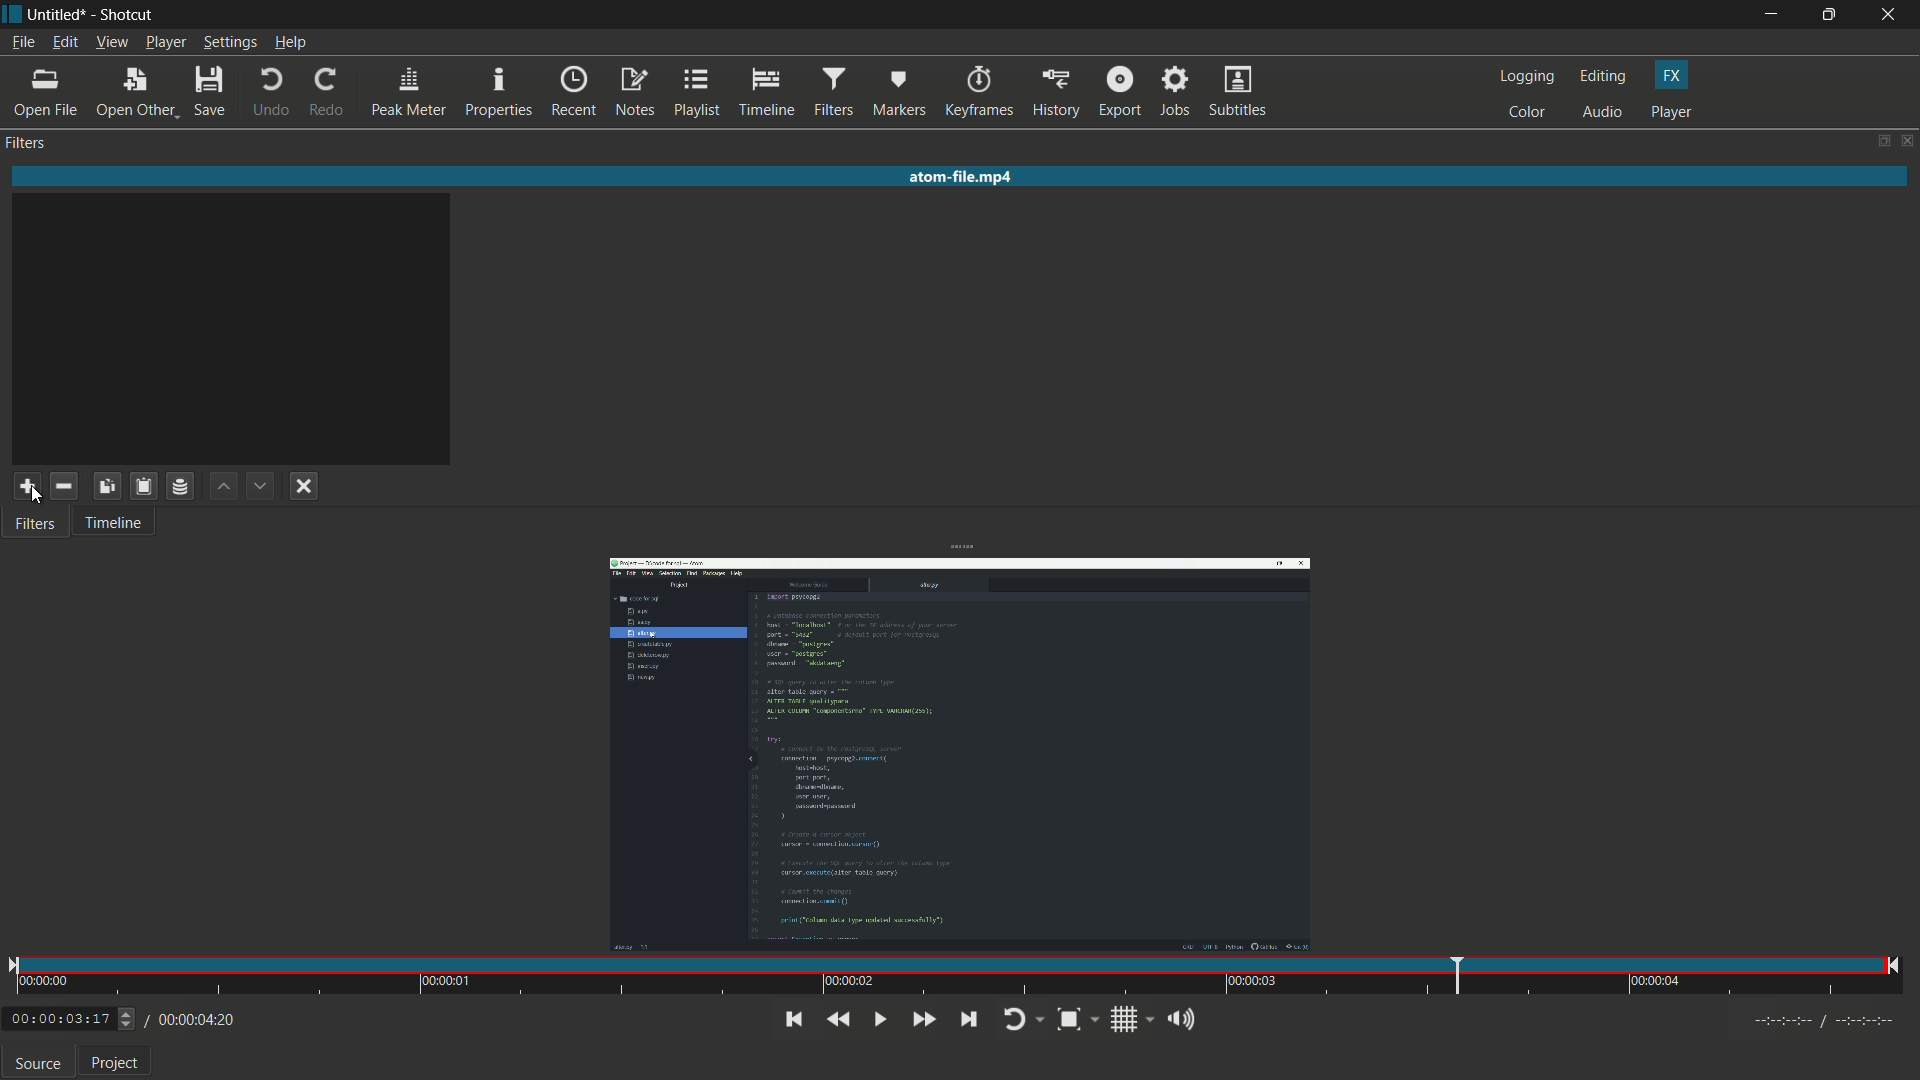 This screenshot has width=1920, height=1080. What do you see at coordinates (1177, 93) in the screenshot?
I see `jobs` at bounding box center [1177, 93].